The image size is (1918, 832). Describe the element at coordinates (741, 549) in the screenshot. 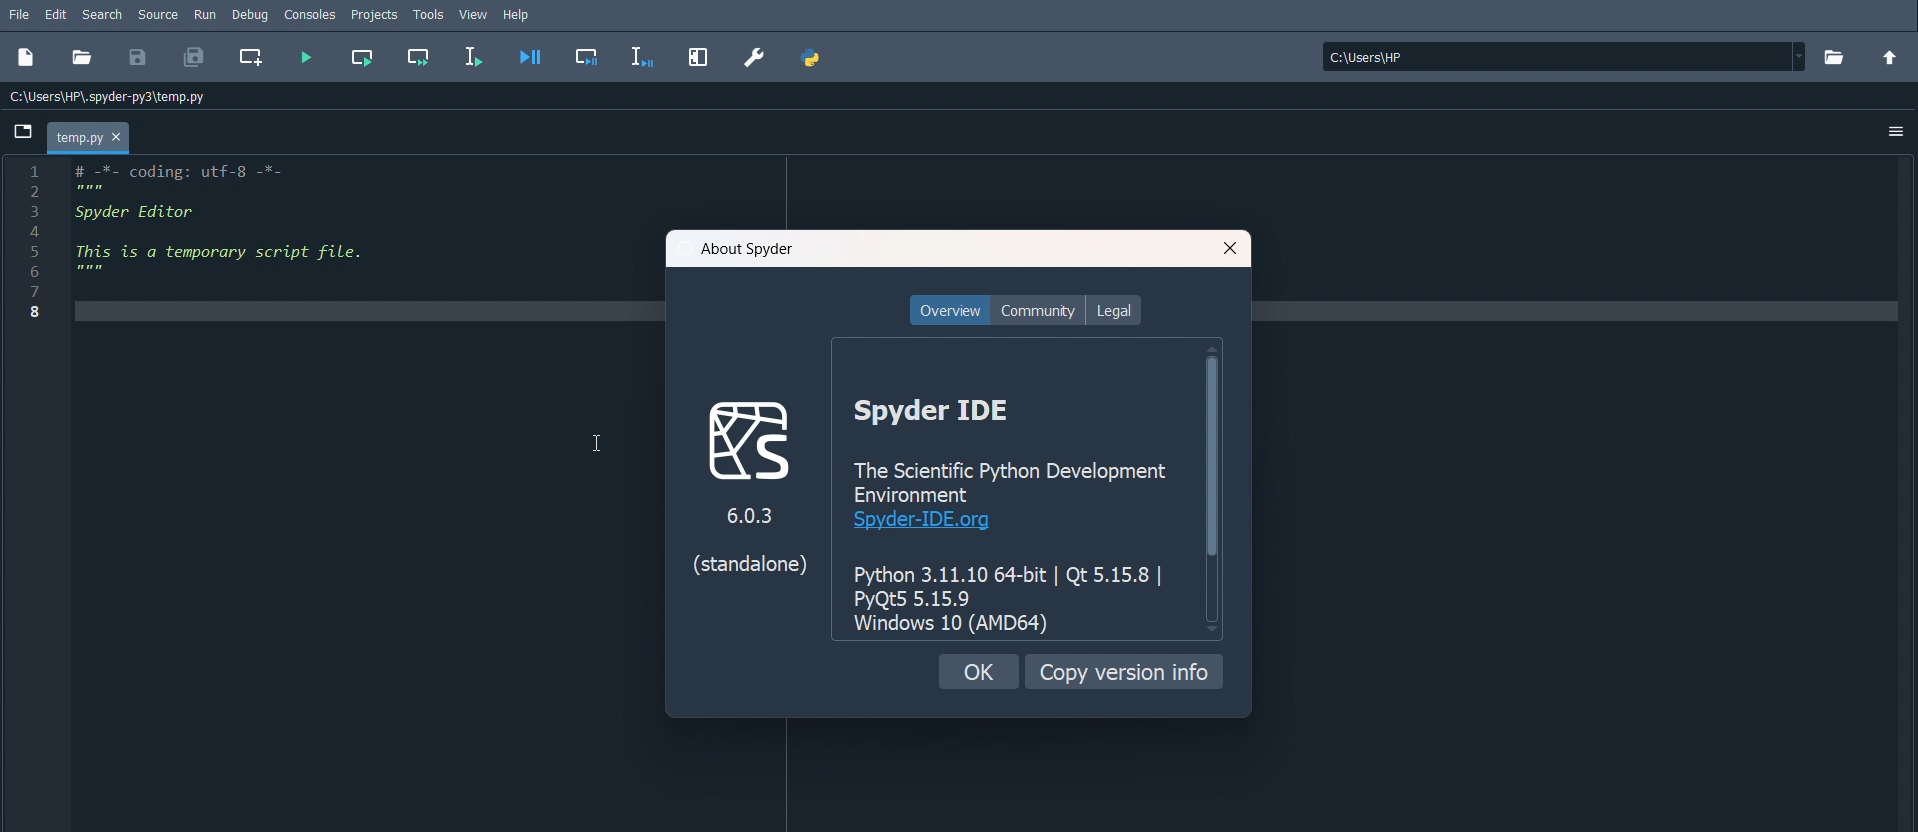

I see `6.0.3
(standalone)` at that location.